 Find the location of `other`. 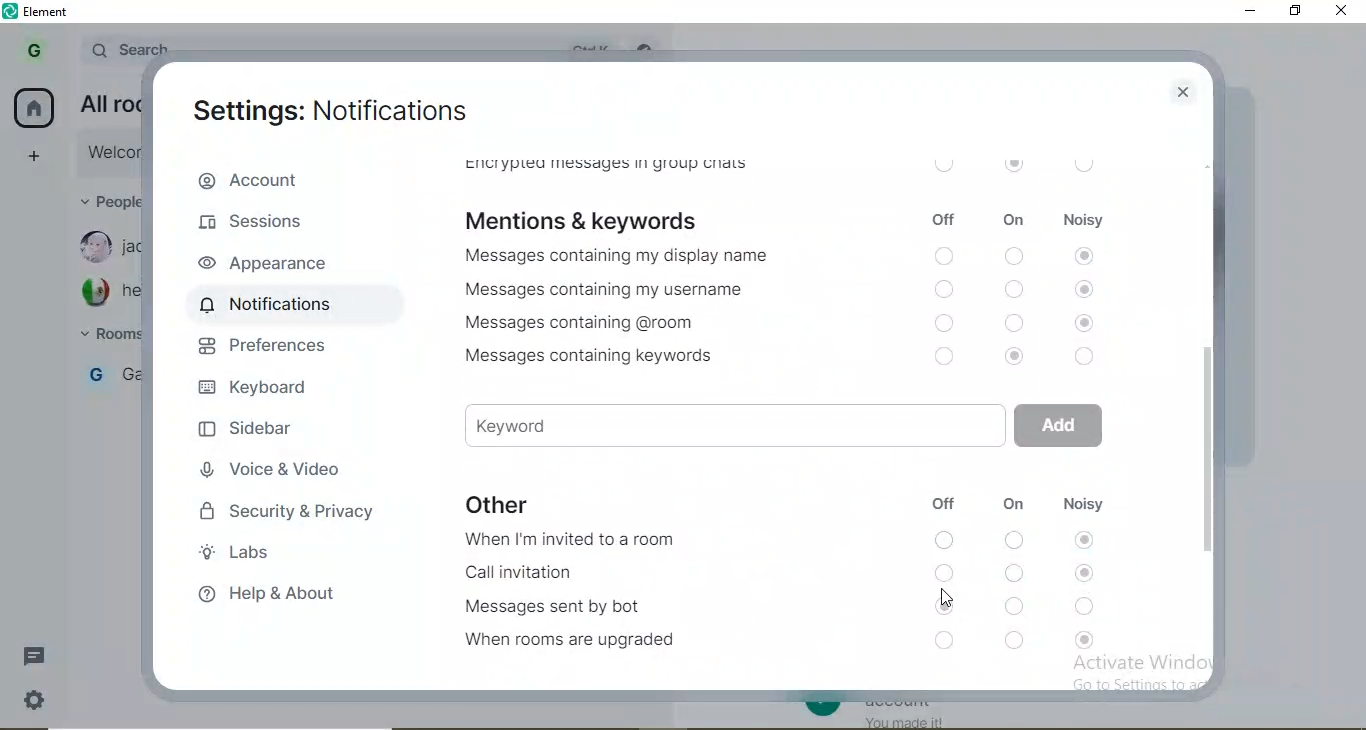

other is located at coordinates (504, 500).